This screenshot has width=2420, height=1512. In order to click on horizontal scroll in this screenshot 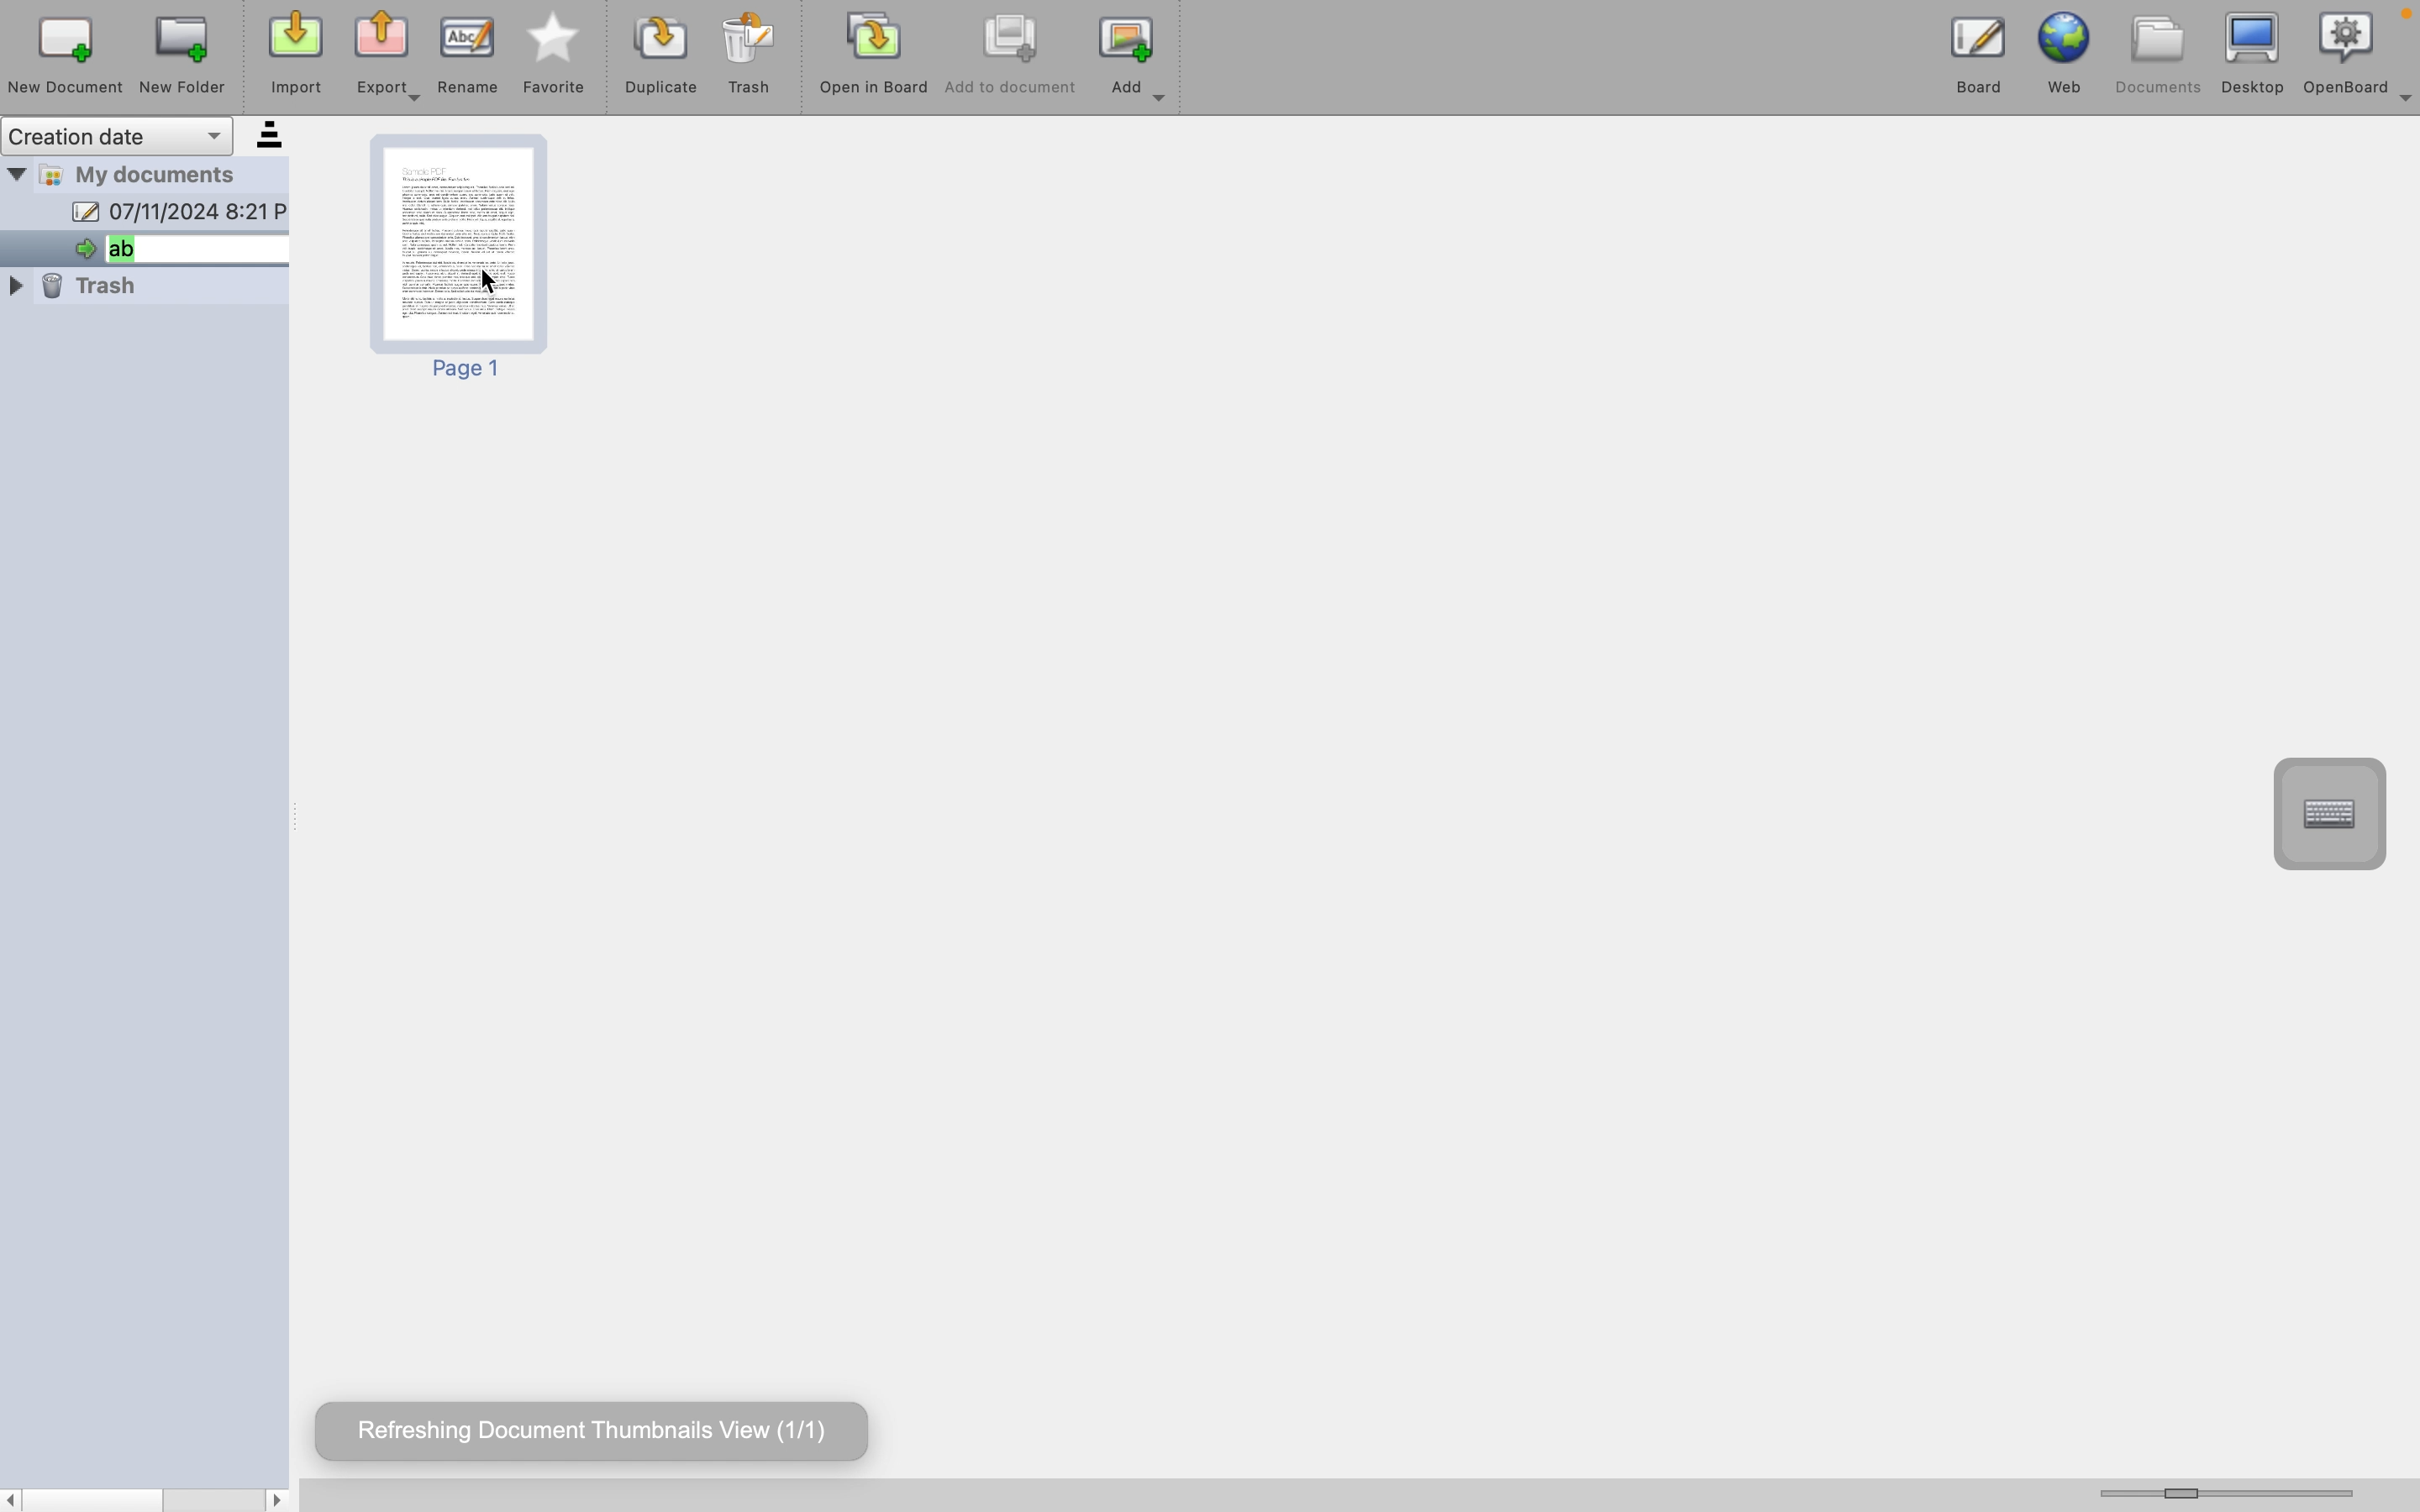, I will do `click(2238, 1493)`.